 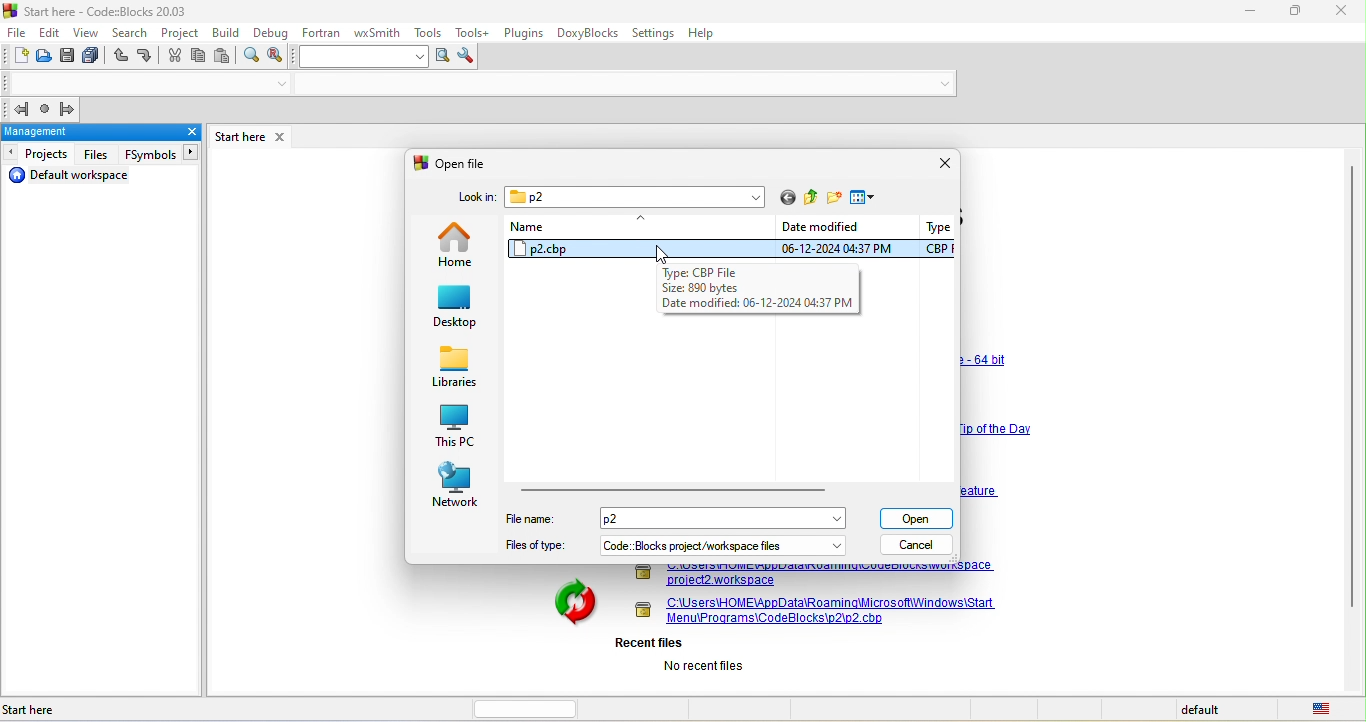 I want to click on project link , so click(x=821, y=611).